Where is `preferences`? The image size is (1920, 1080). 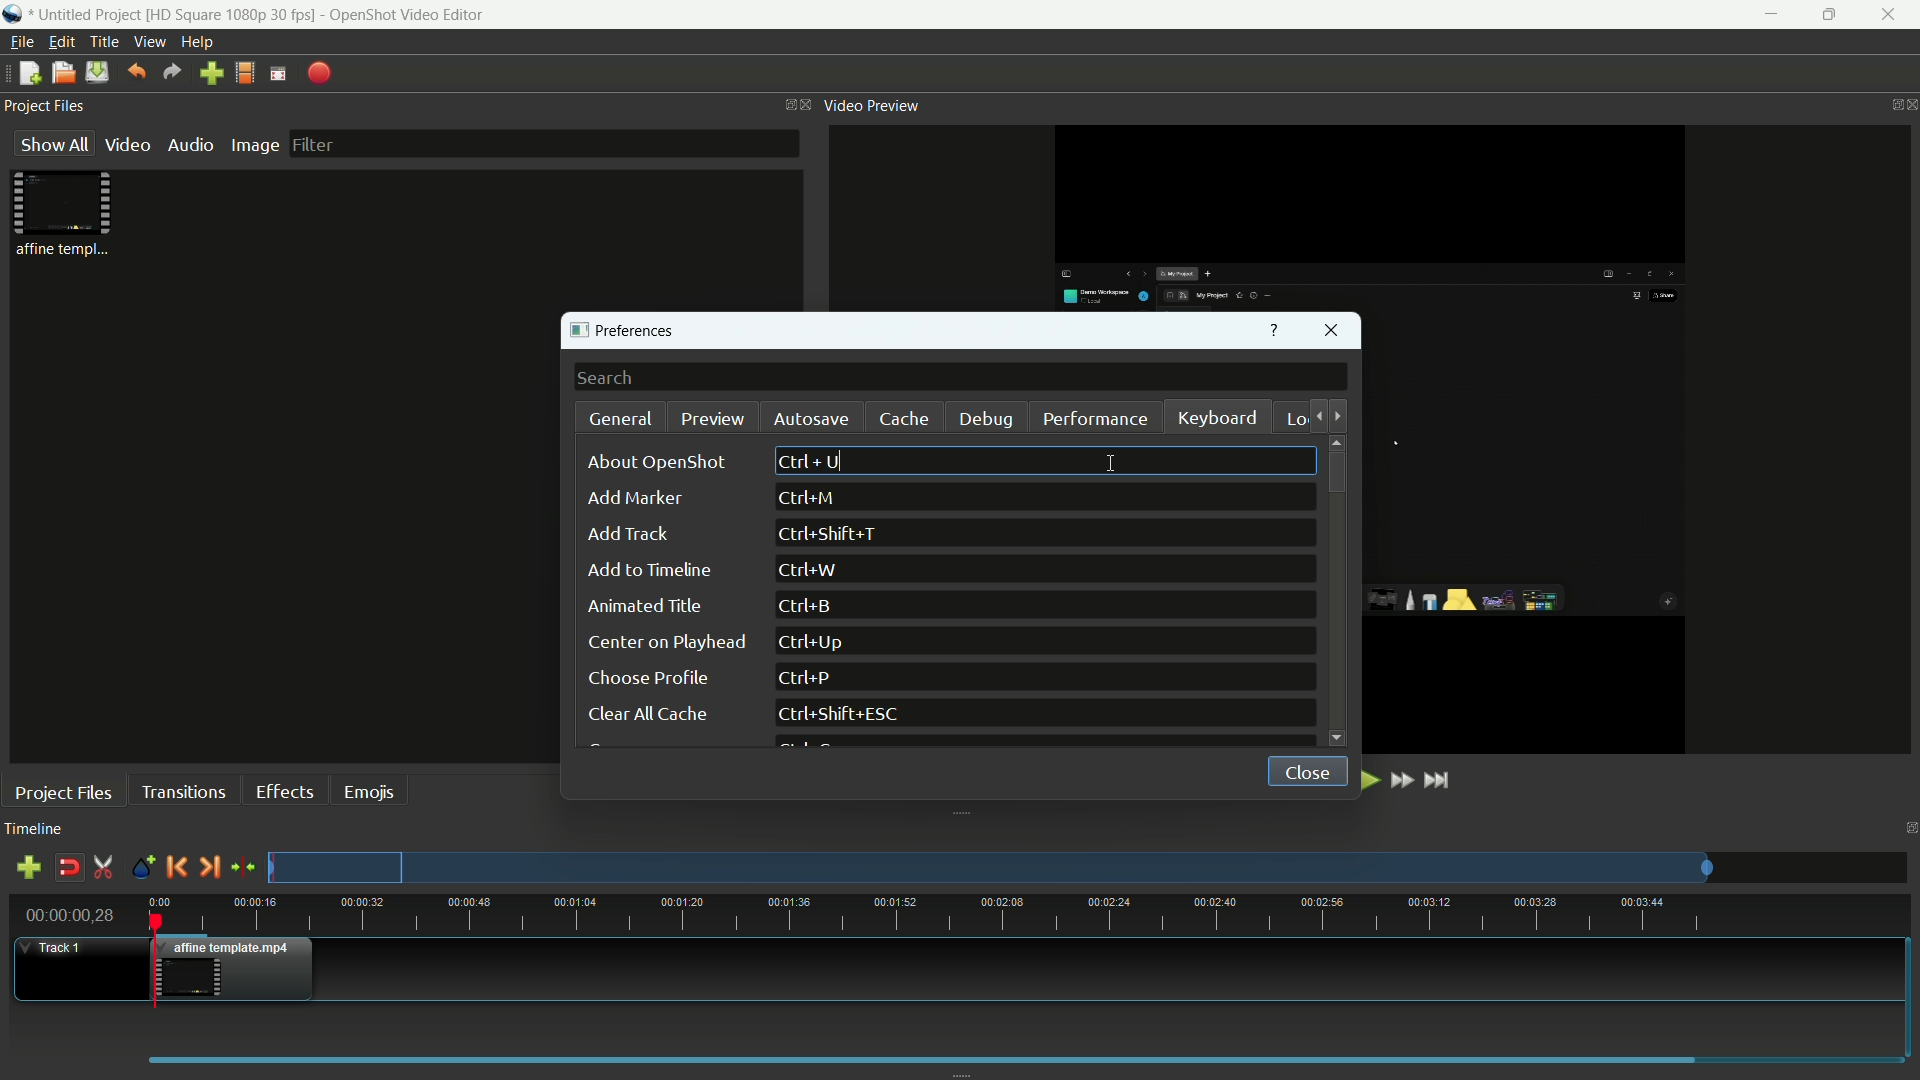 preferences is located at coordinates (629, 332).